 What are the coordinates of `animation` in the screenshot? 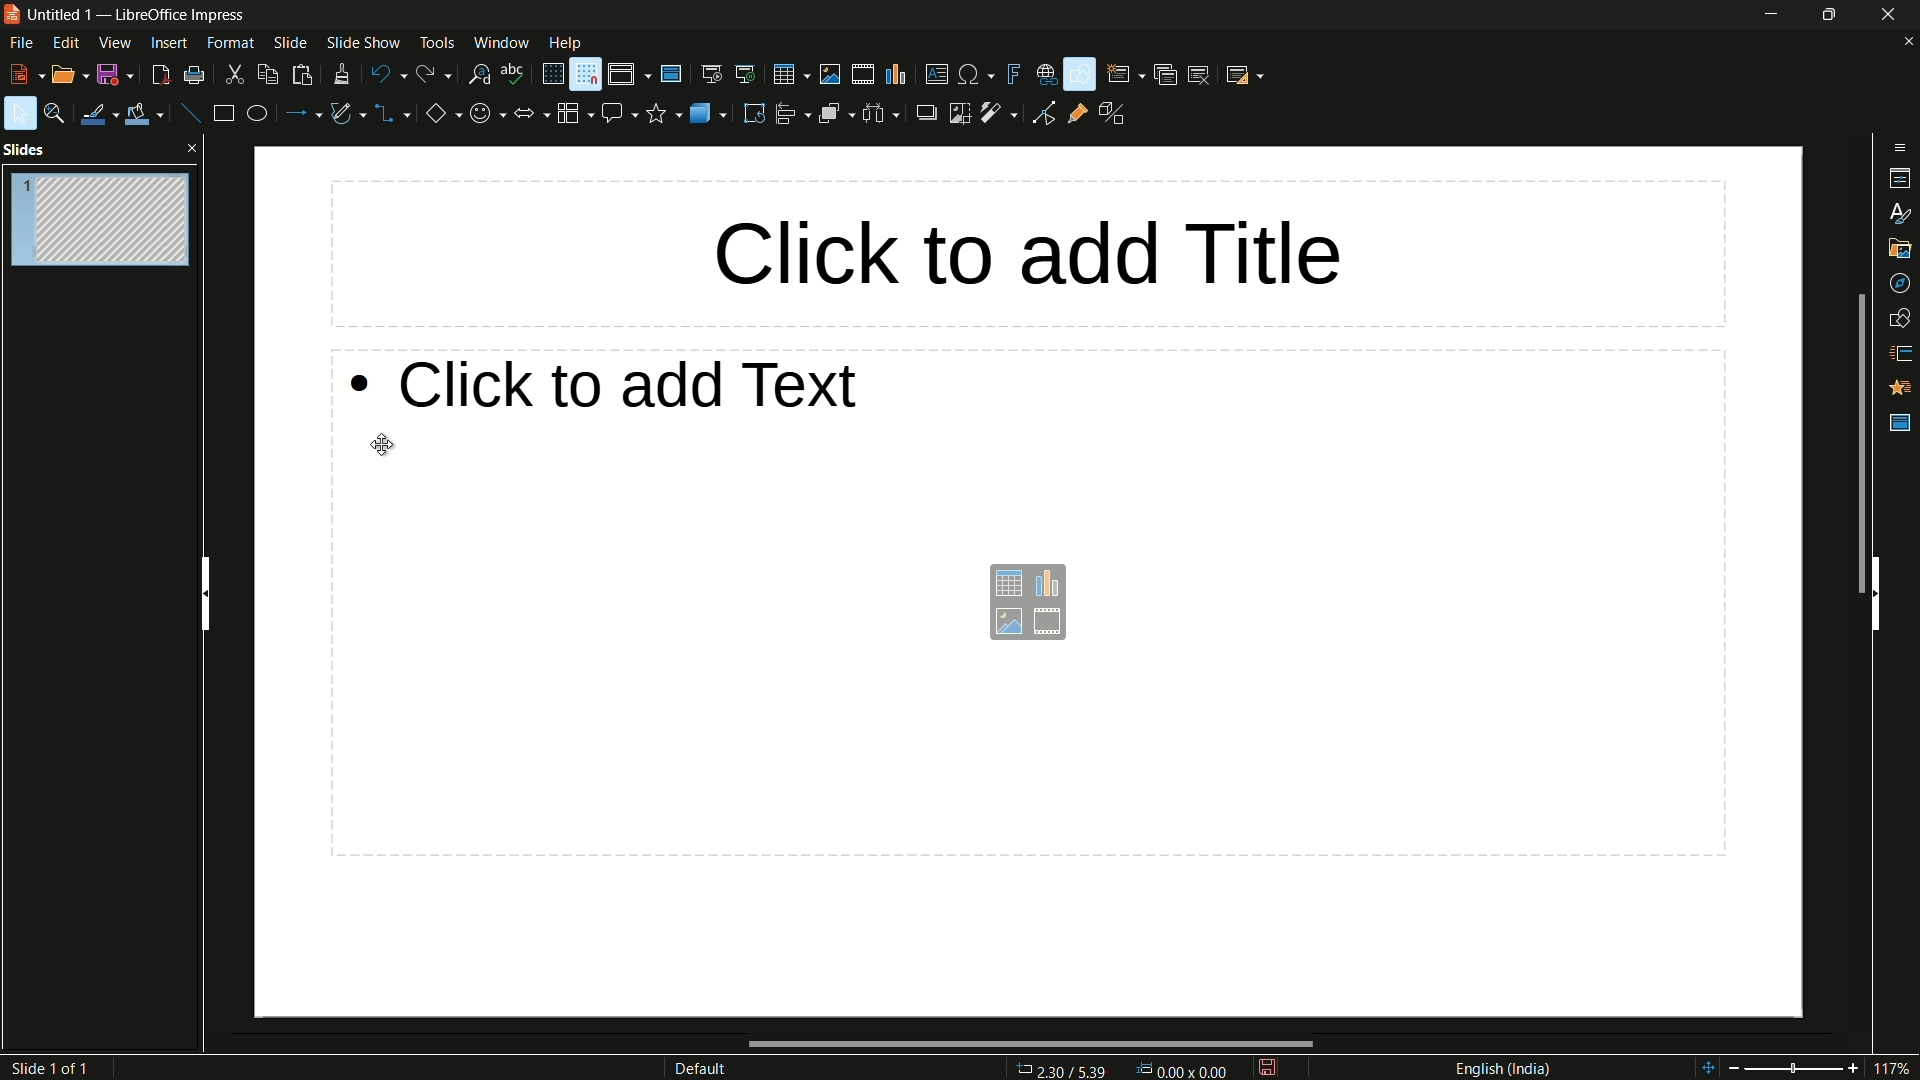 It's located at (1900, 388).